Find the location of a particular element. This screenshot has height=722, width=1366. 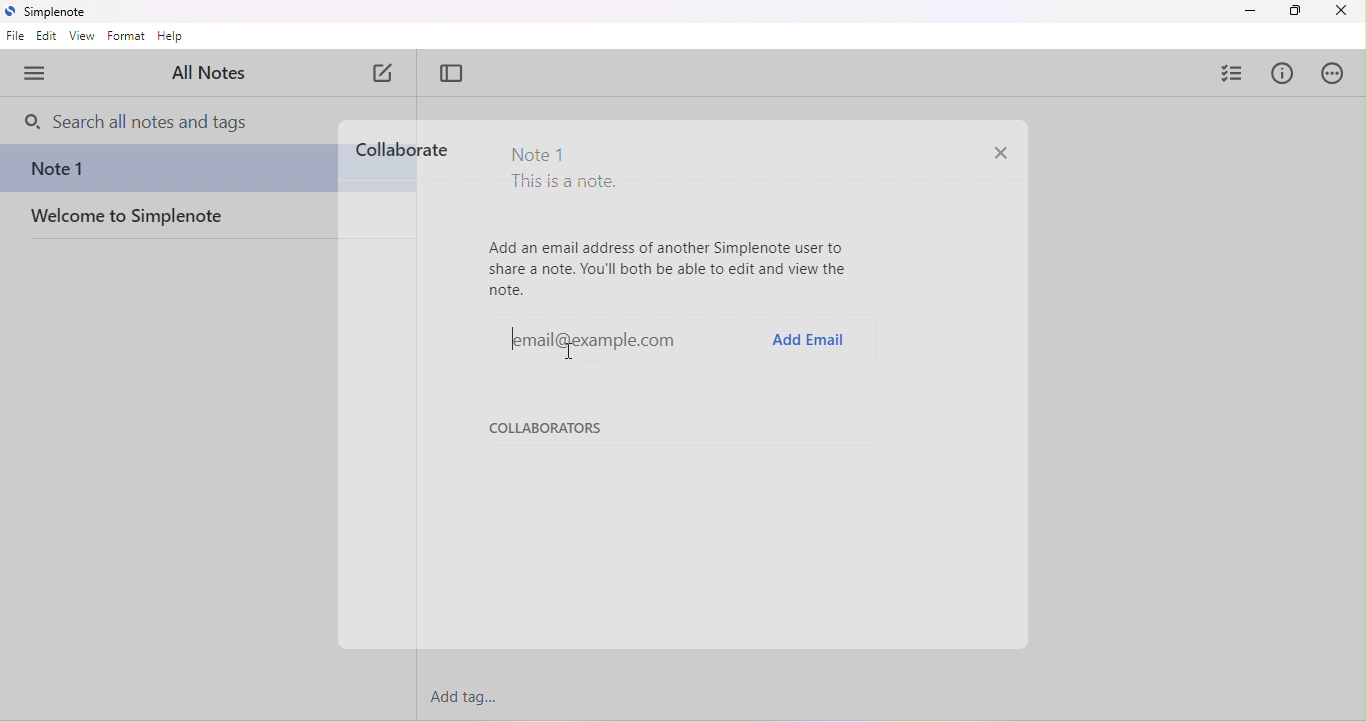

minimize is located at coordinates (1249, 12).